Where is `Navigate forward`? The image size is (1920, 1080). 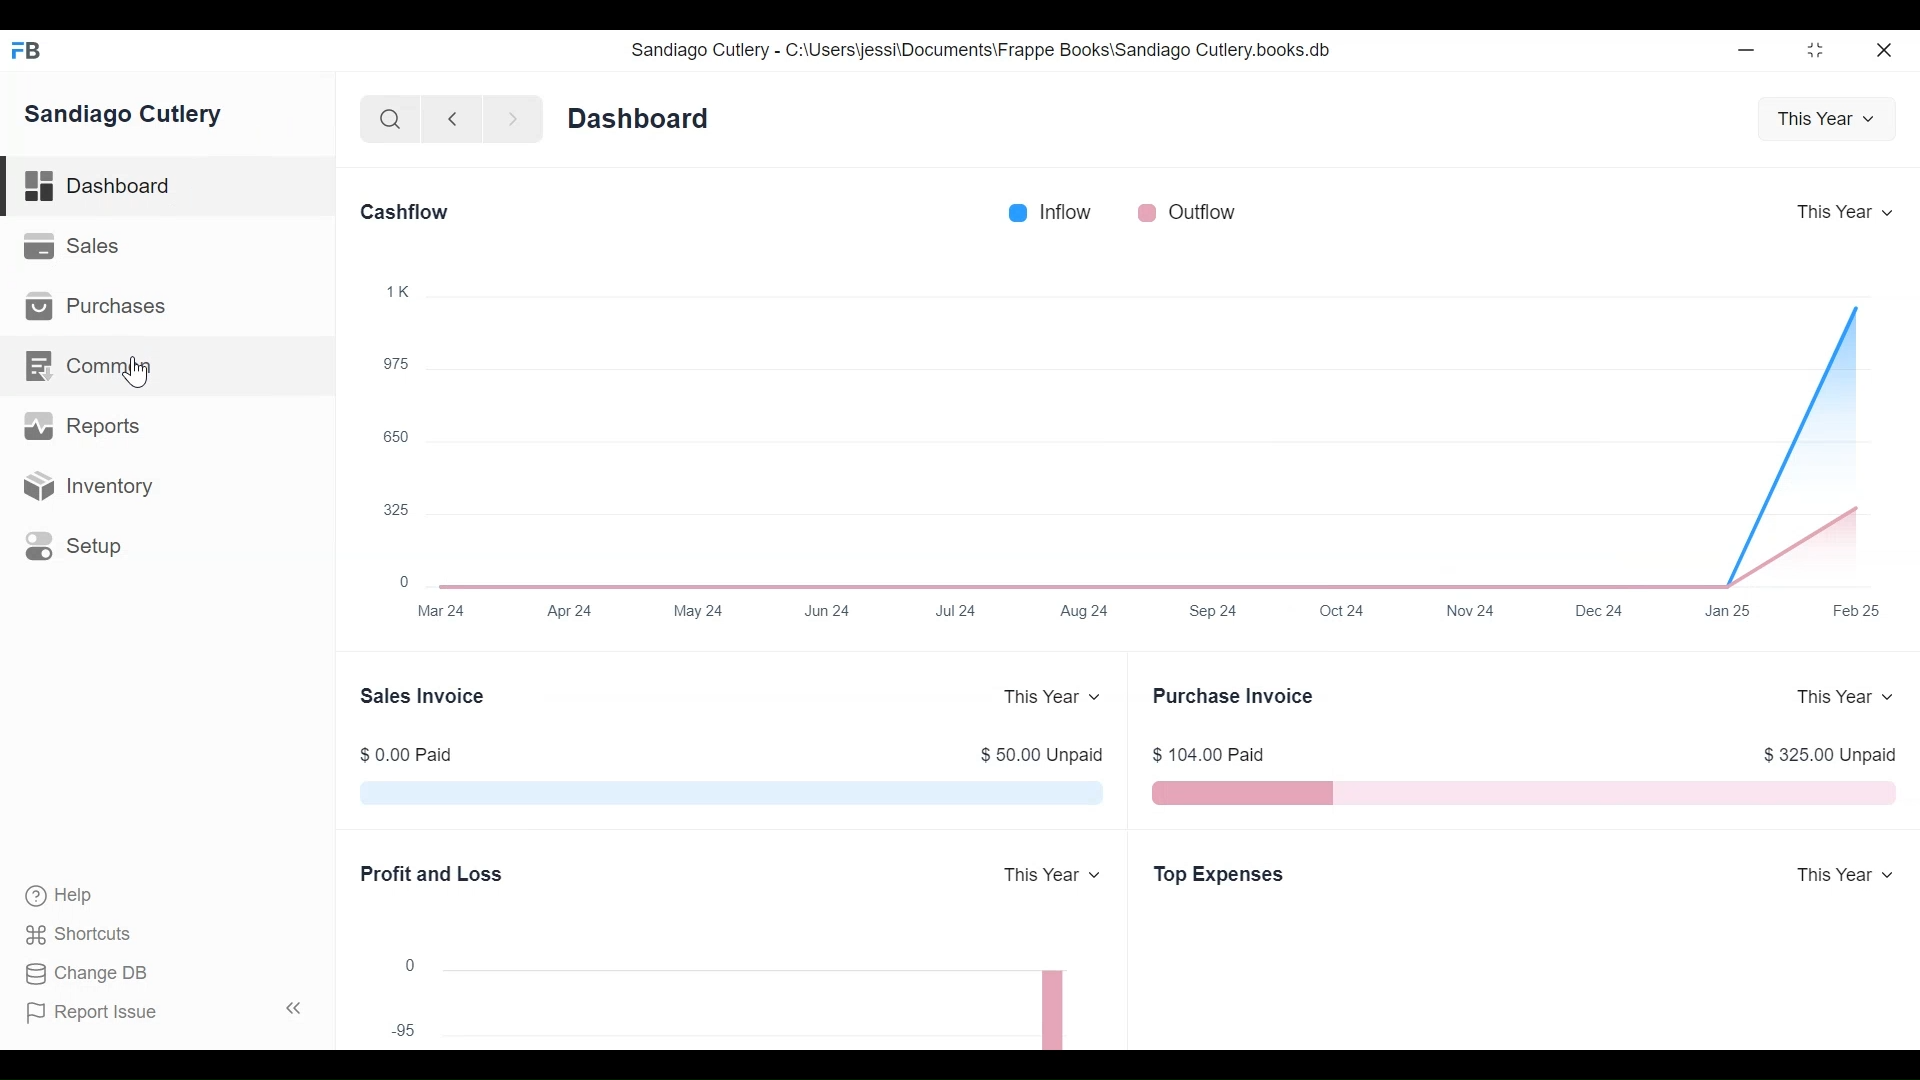 Navigate forward is located at coordinates (512, 120).